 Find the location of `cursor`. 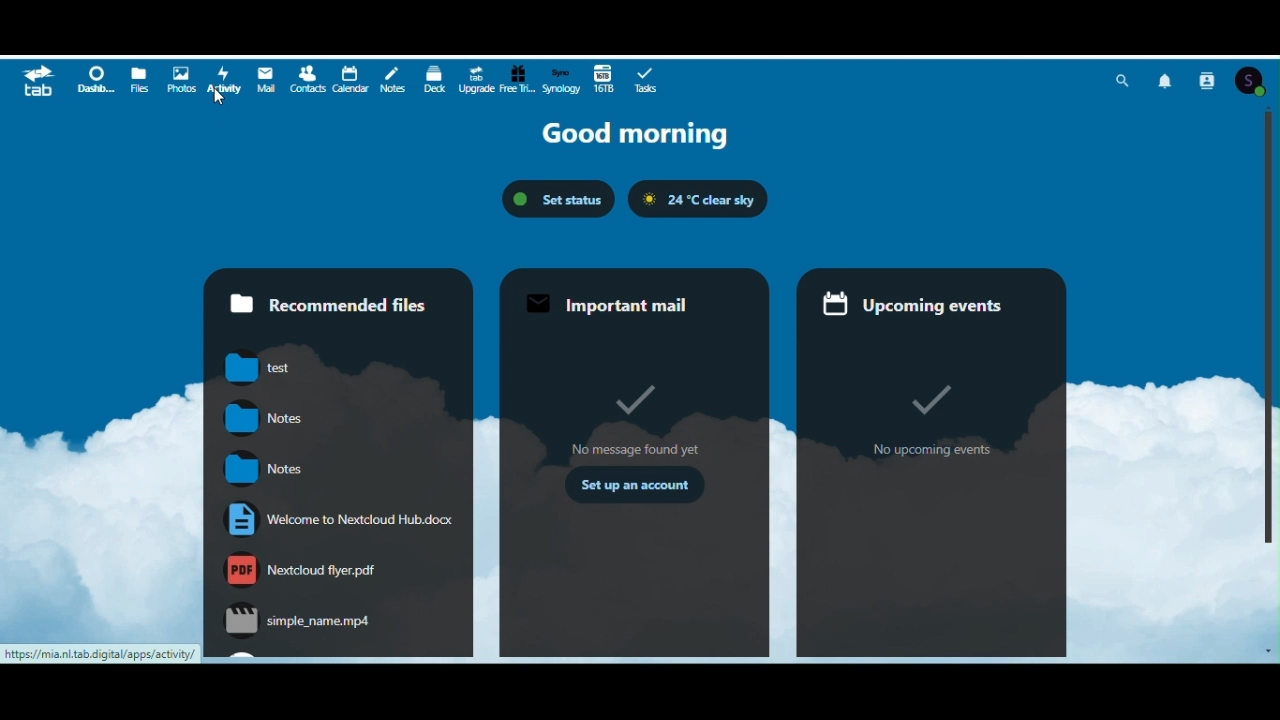

cursor is located at coordinates (214, 99).